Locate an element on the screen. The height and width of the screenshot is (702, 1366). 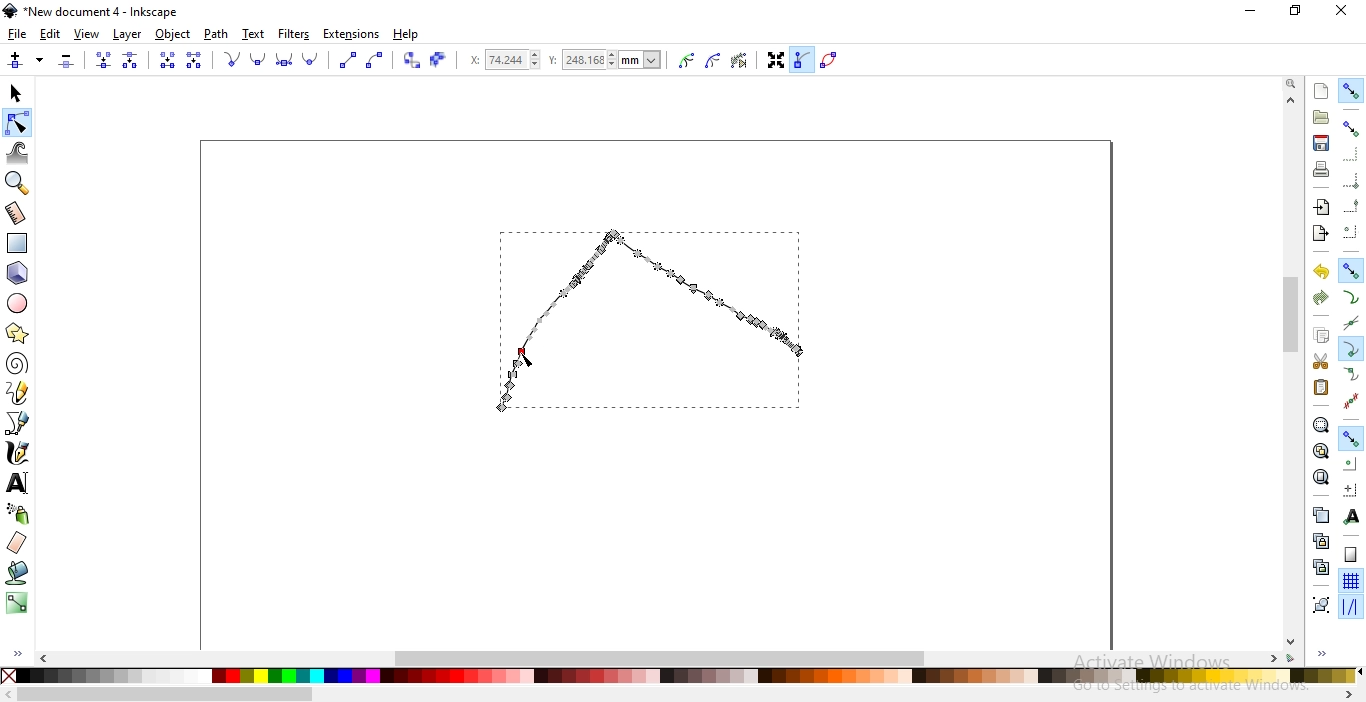
draw bezier lines and straight lines is located at coordinates (18, 423).